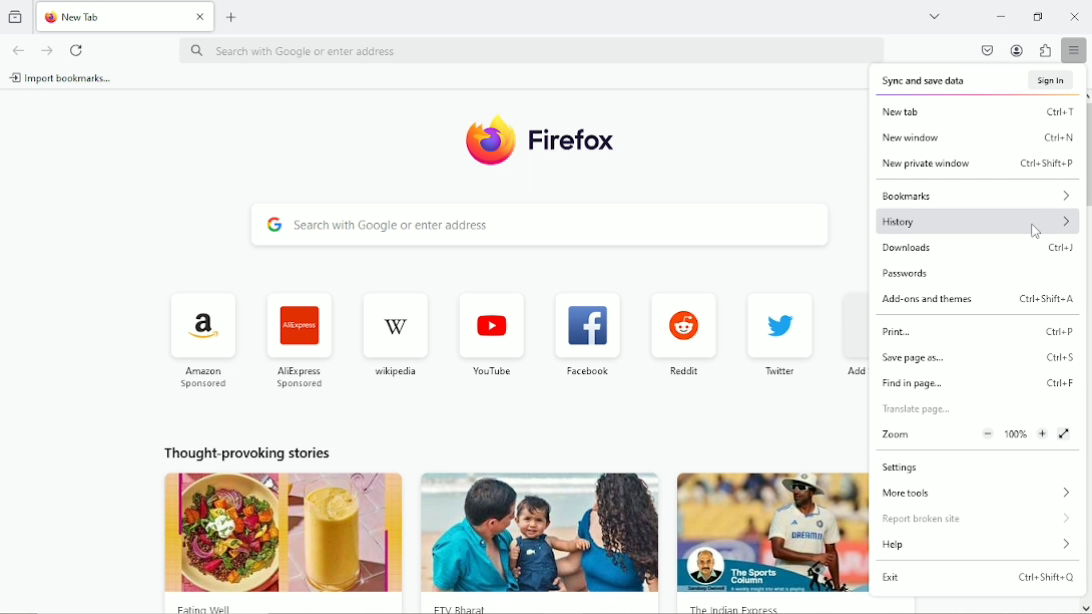 The width and height of the screenshot is (1092, 614). Describe the element at coordinates (976, 83) in the screenshot. I see `sync and save data` at that location.